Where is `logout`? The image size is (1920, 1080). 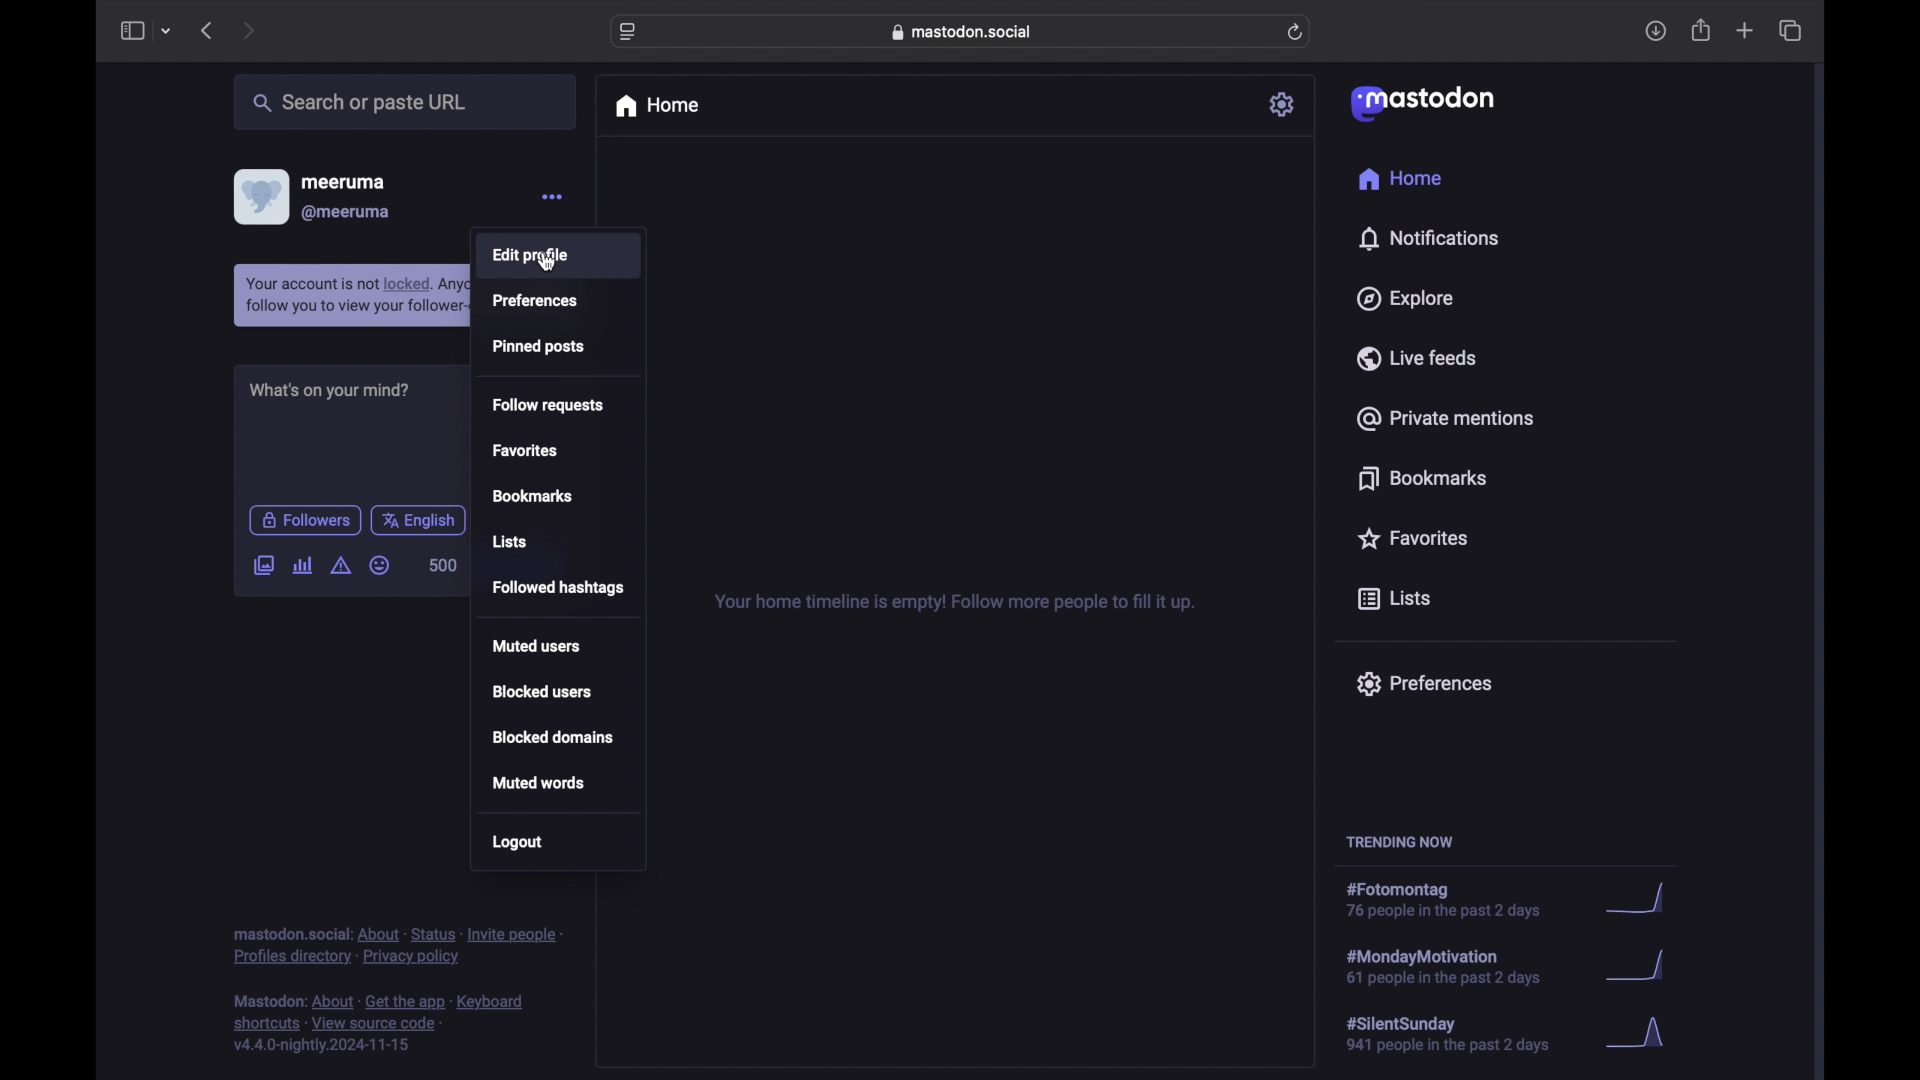 logout is located at coordinates (516, 843).